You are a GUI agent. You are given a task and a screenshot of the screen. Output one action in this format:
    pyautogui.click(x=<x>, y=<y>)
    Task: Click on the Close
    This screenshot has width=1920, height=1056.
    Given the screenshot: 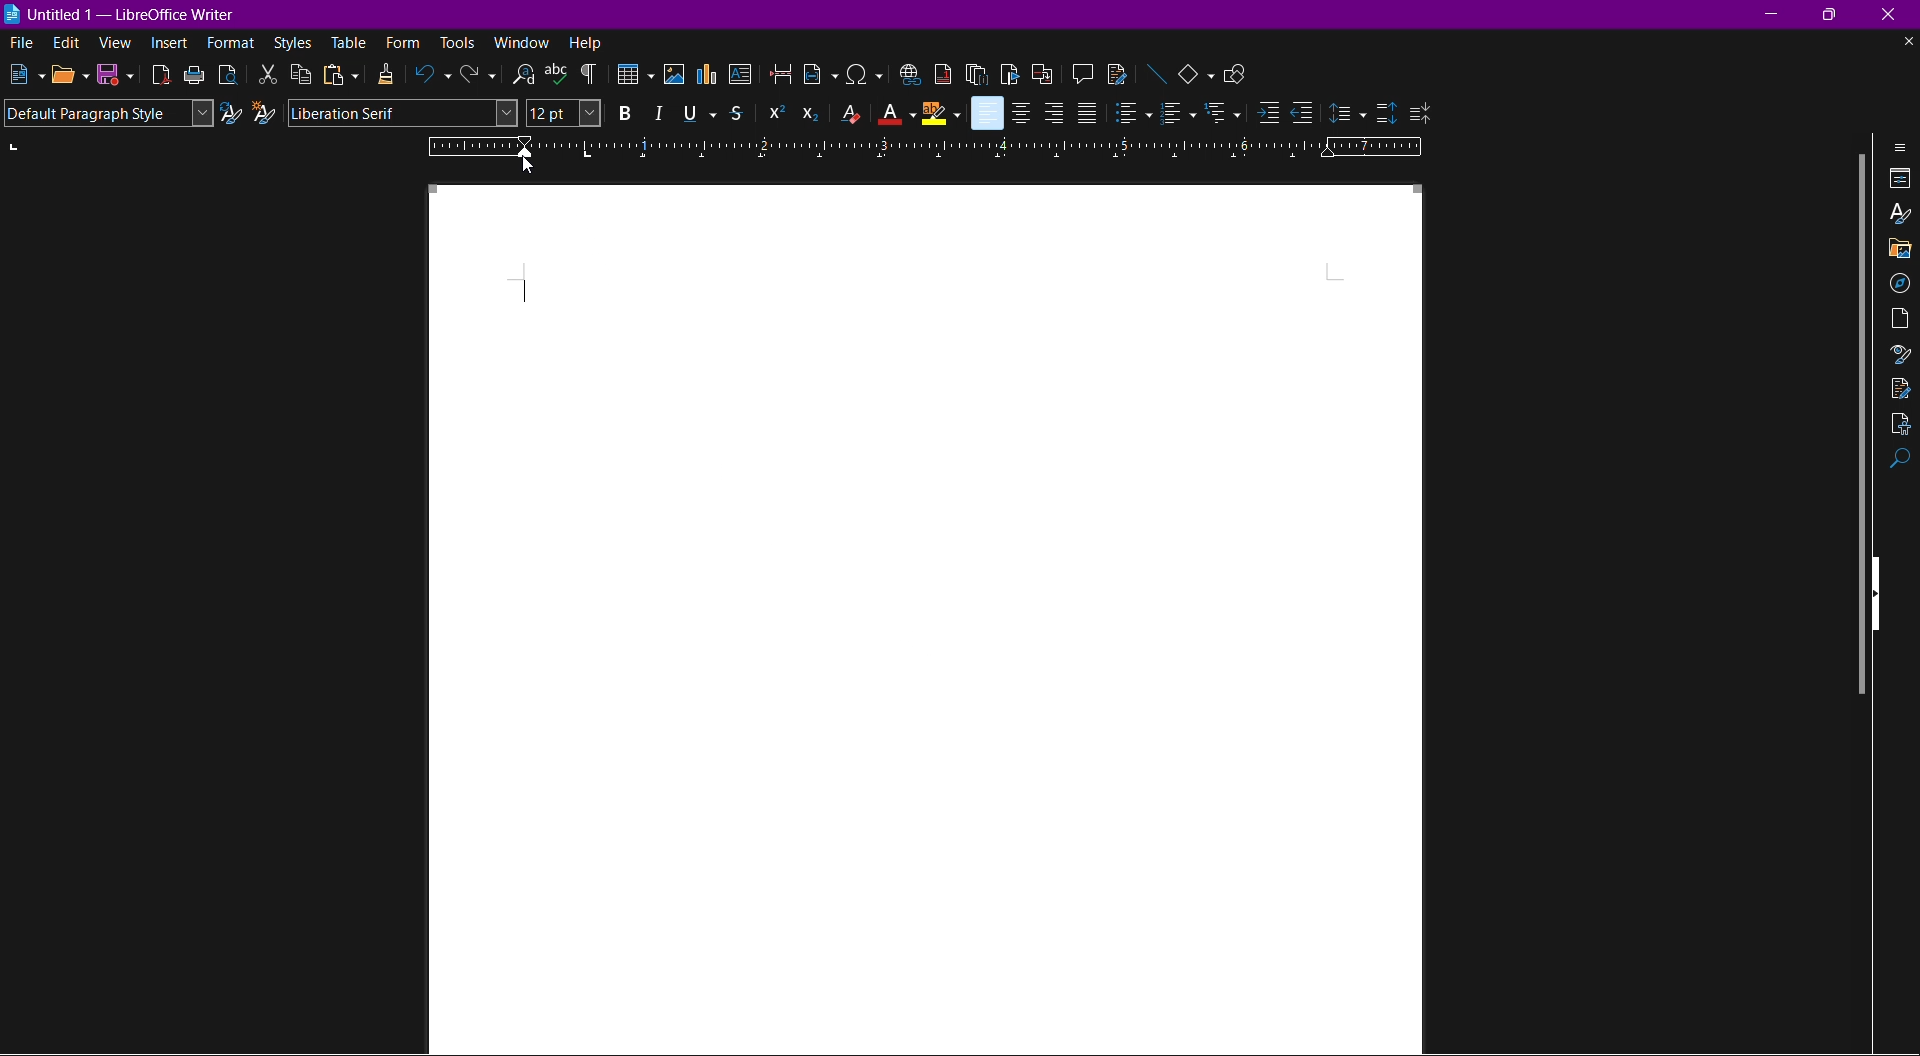 What is the action you would take?
    pyautogui.click(x=1896, y=14)
    